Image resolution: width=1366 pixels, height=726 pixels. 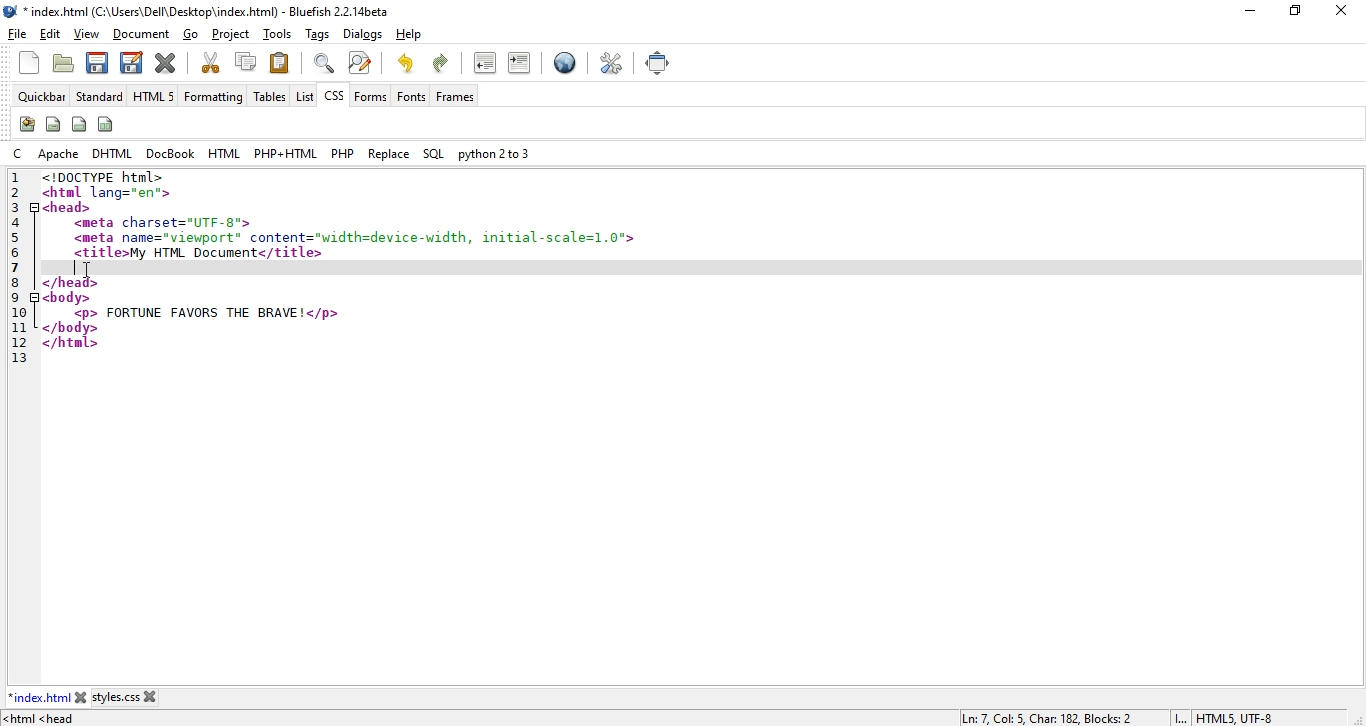 What do you see at coordinates (18, 359) in the screenshot?
I see `13` at bounding box center [18, 359].